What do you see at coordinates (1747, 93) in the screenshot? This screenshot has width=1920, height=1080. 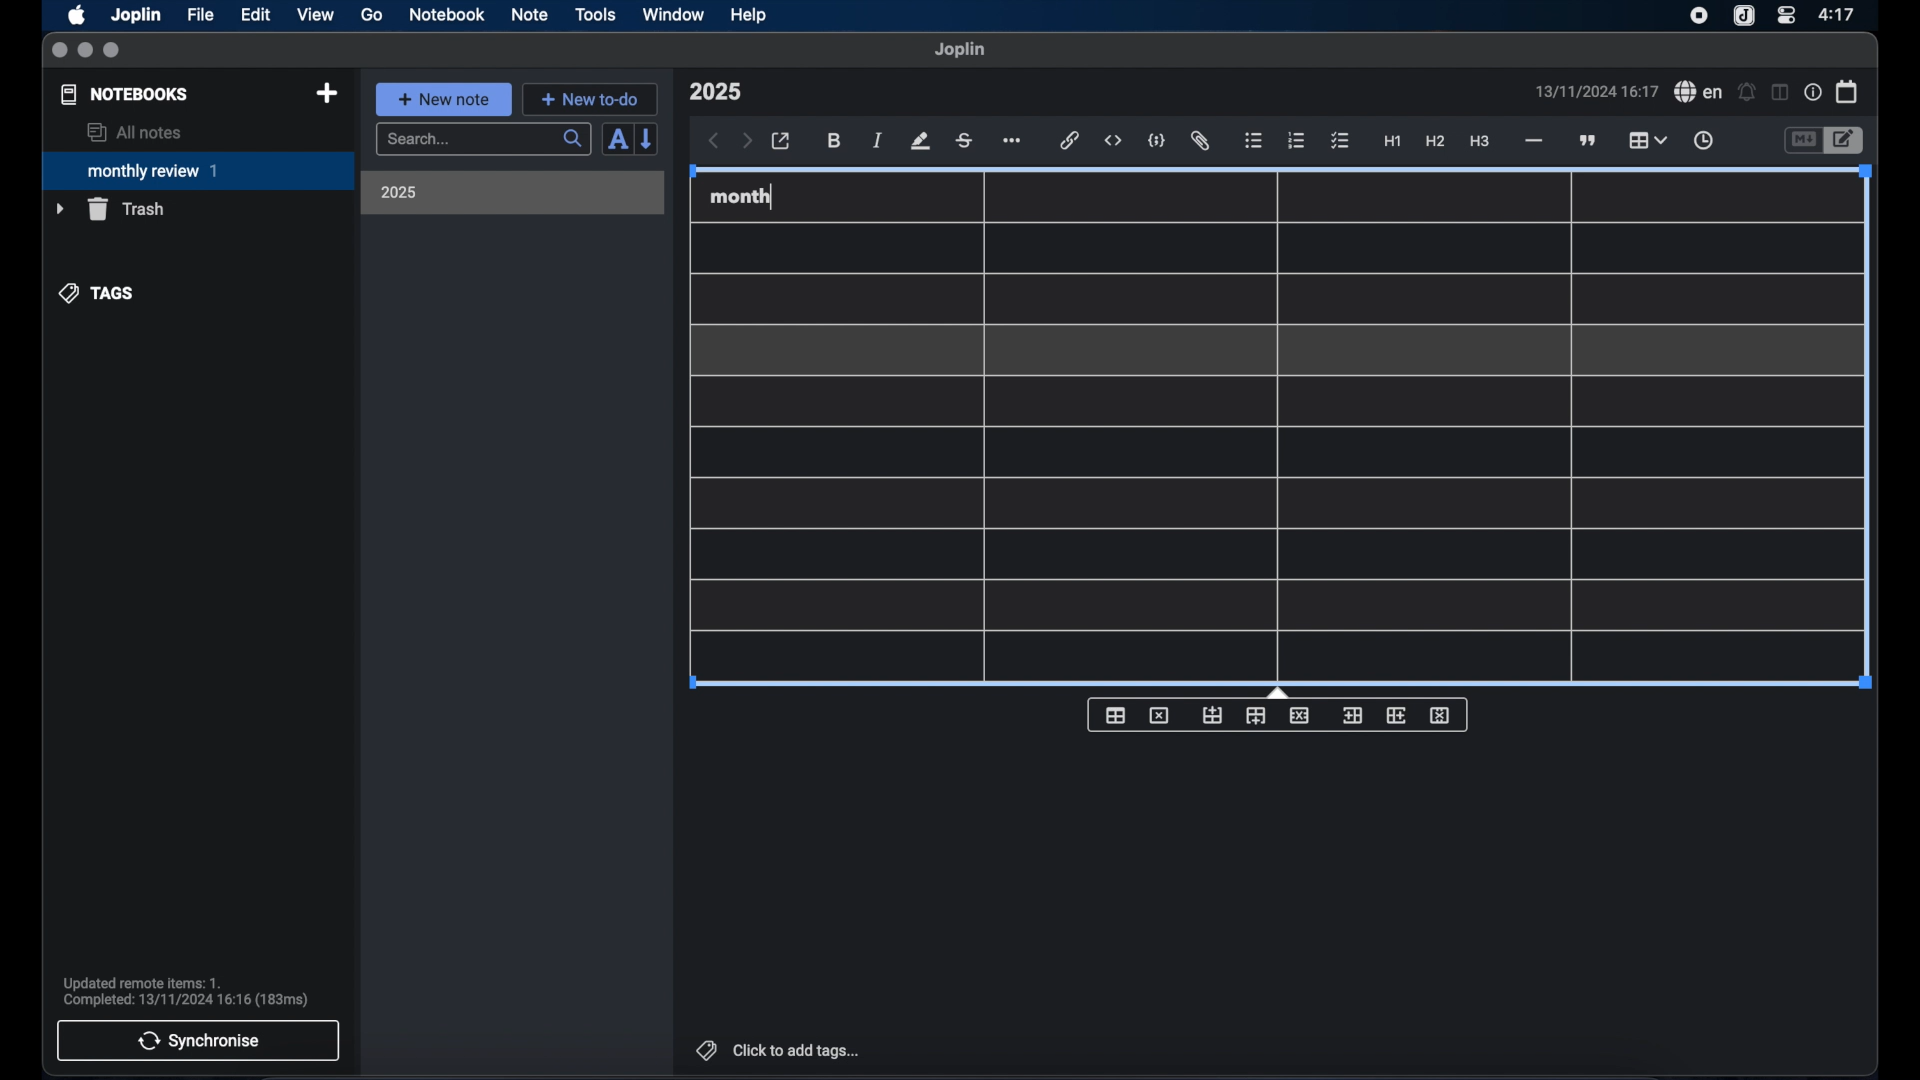 I see `set alarm` at bounding box center [1747, 93].